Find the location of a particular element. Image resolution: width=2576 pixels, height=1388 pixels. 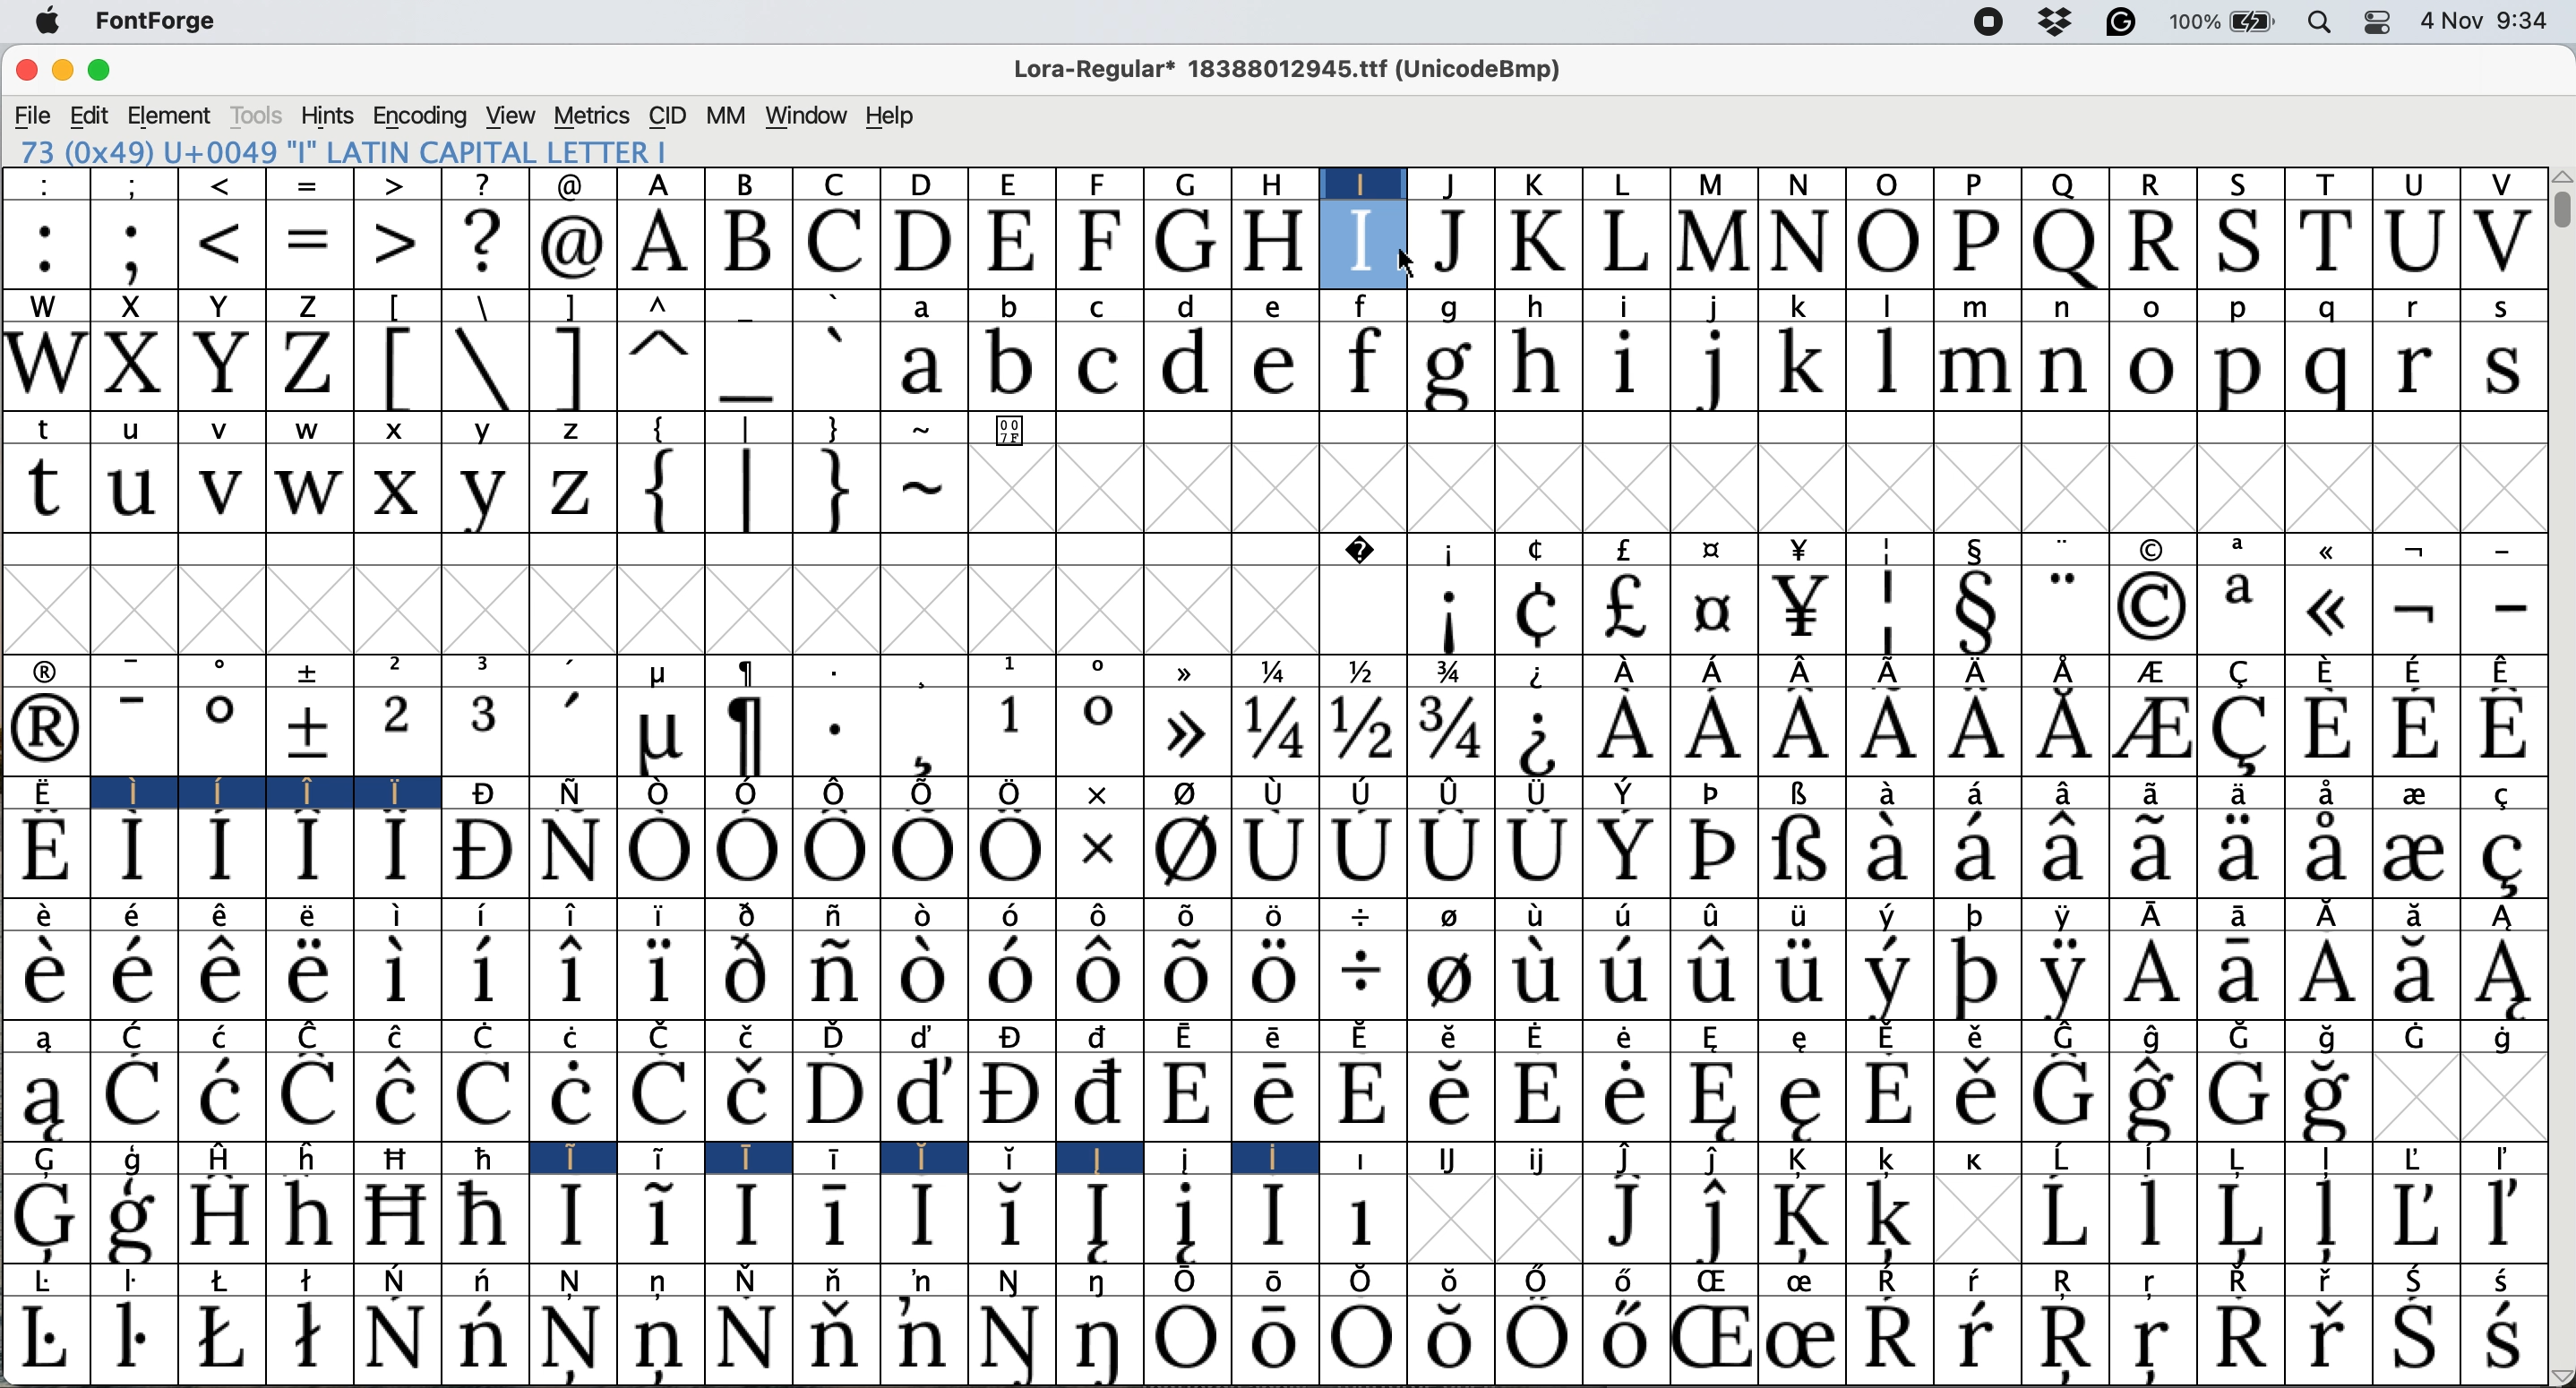

Symbol is located at coordinates (1801, 852).